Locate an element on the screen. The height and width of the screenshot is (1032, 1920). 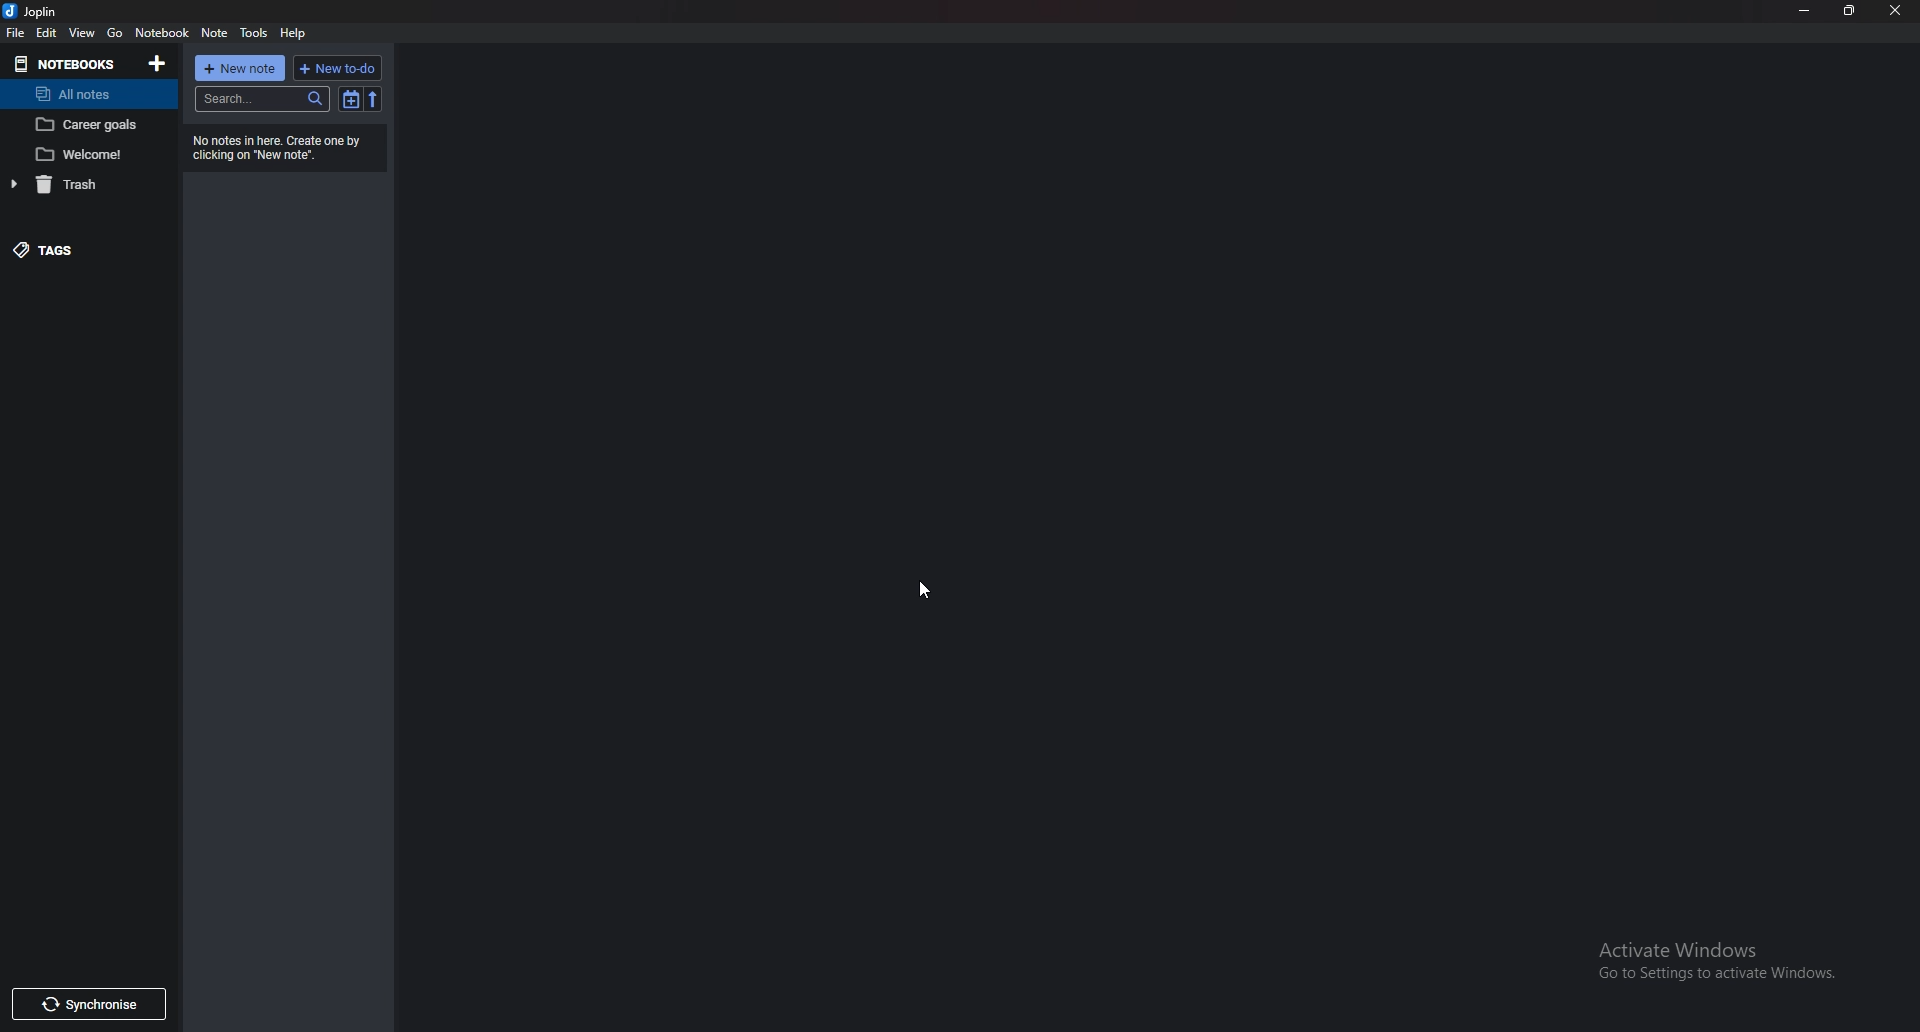
reverse sort order is located at coordinates (373, 99).